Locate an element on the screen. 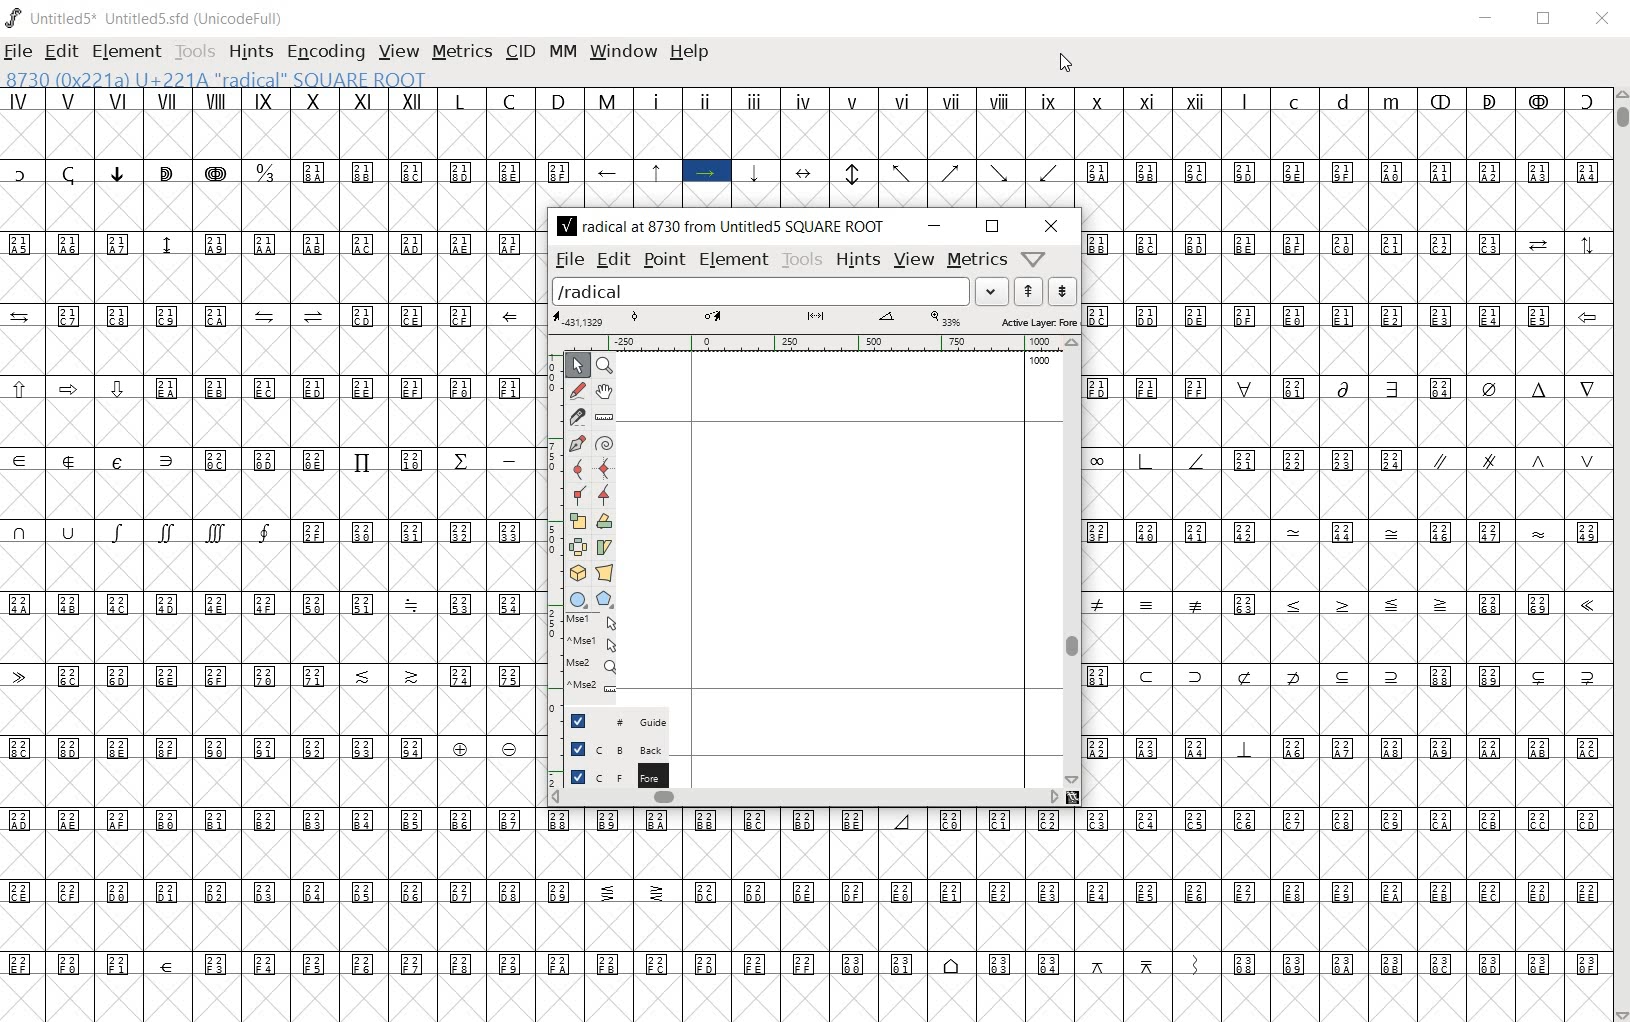 The image size is (1630, 1022). HINTS is located at coordinates (250, 53).